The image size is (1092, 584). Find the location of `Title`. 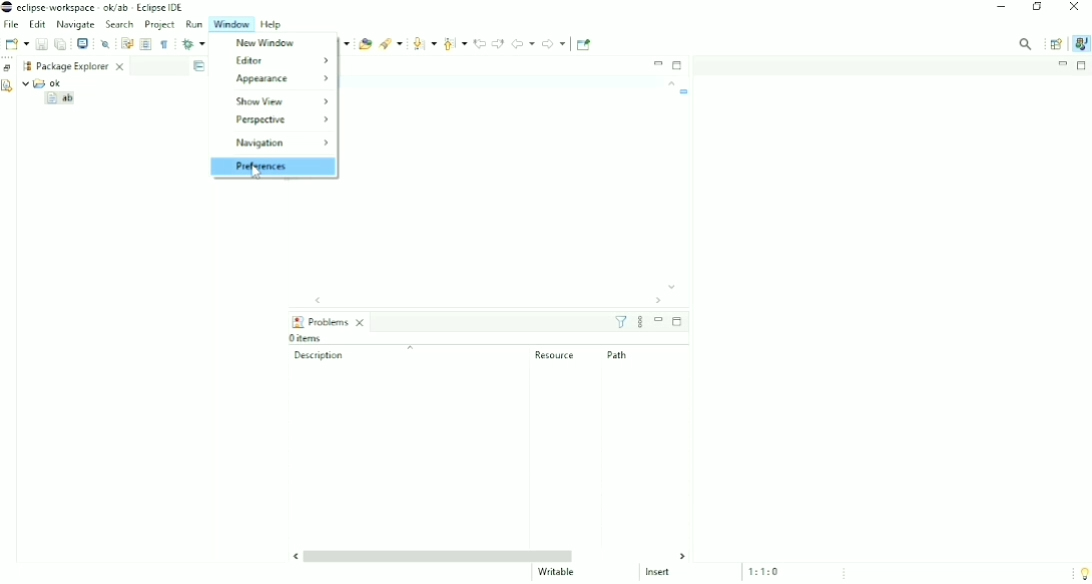

Title is located at coordinates (98, 8).